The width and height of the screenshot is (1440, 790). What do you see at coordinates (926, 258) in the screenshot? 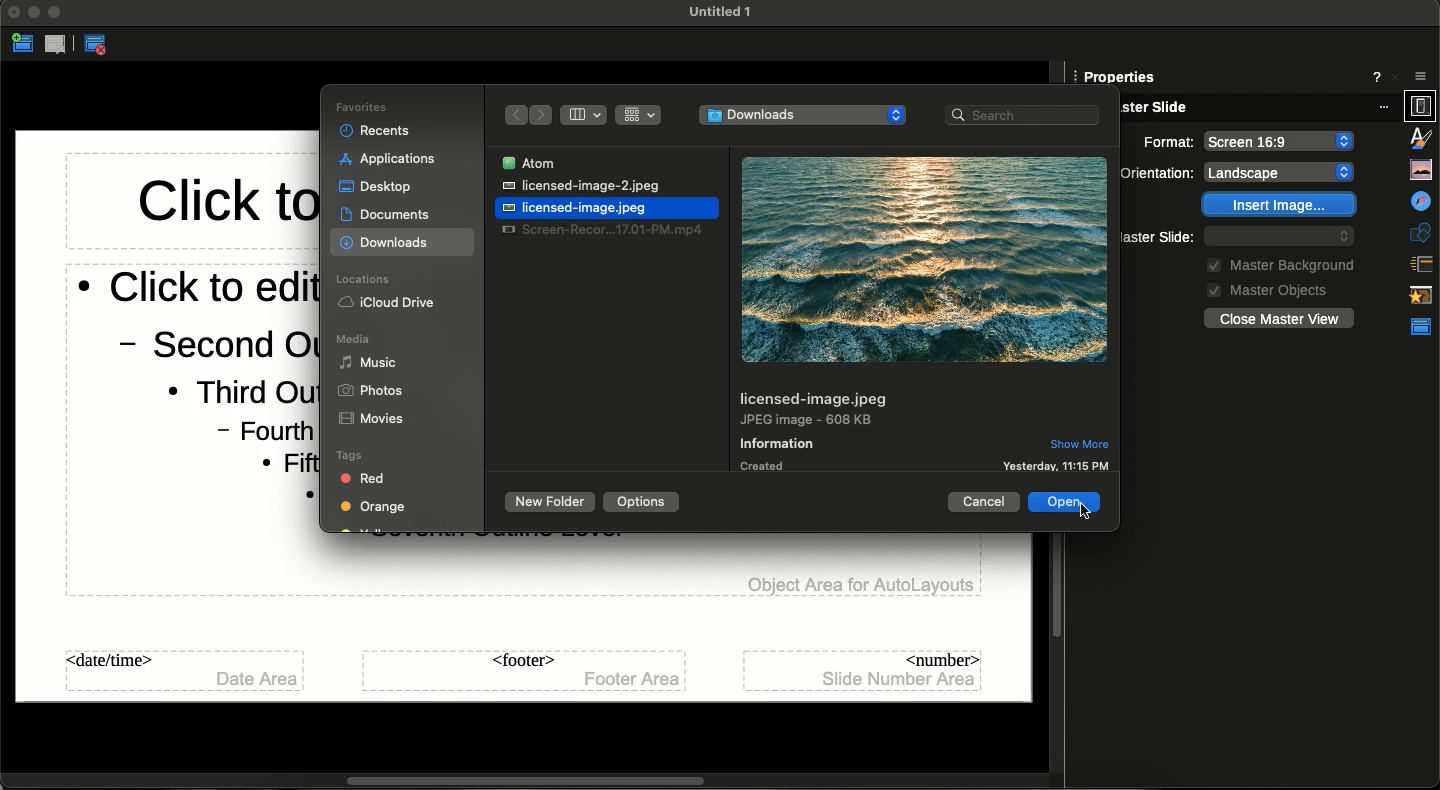
I see `Image` at bounding box center [926, 258].